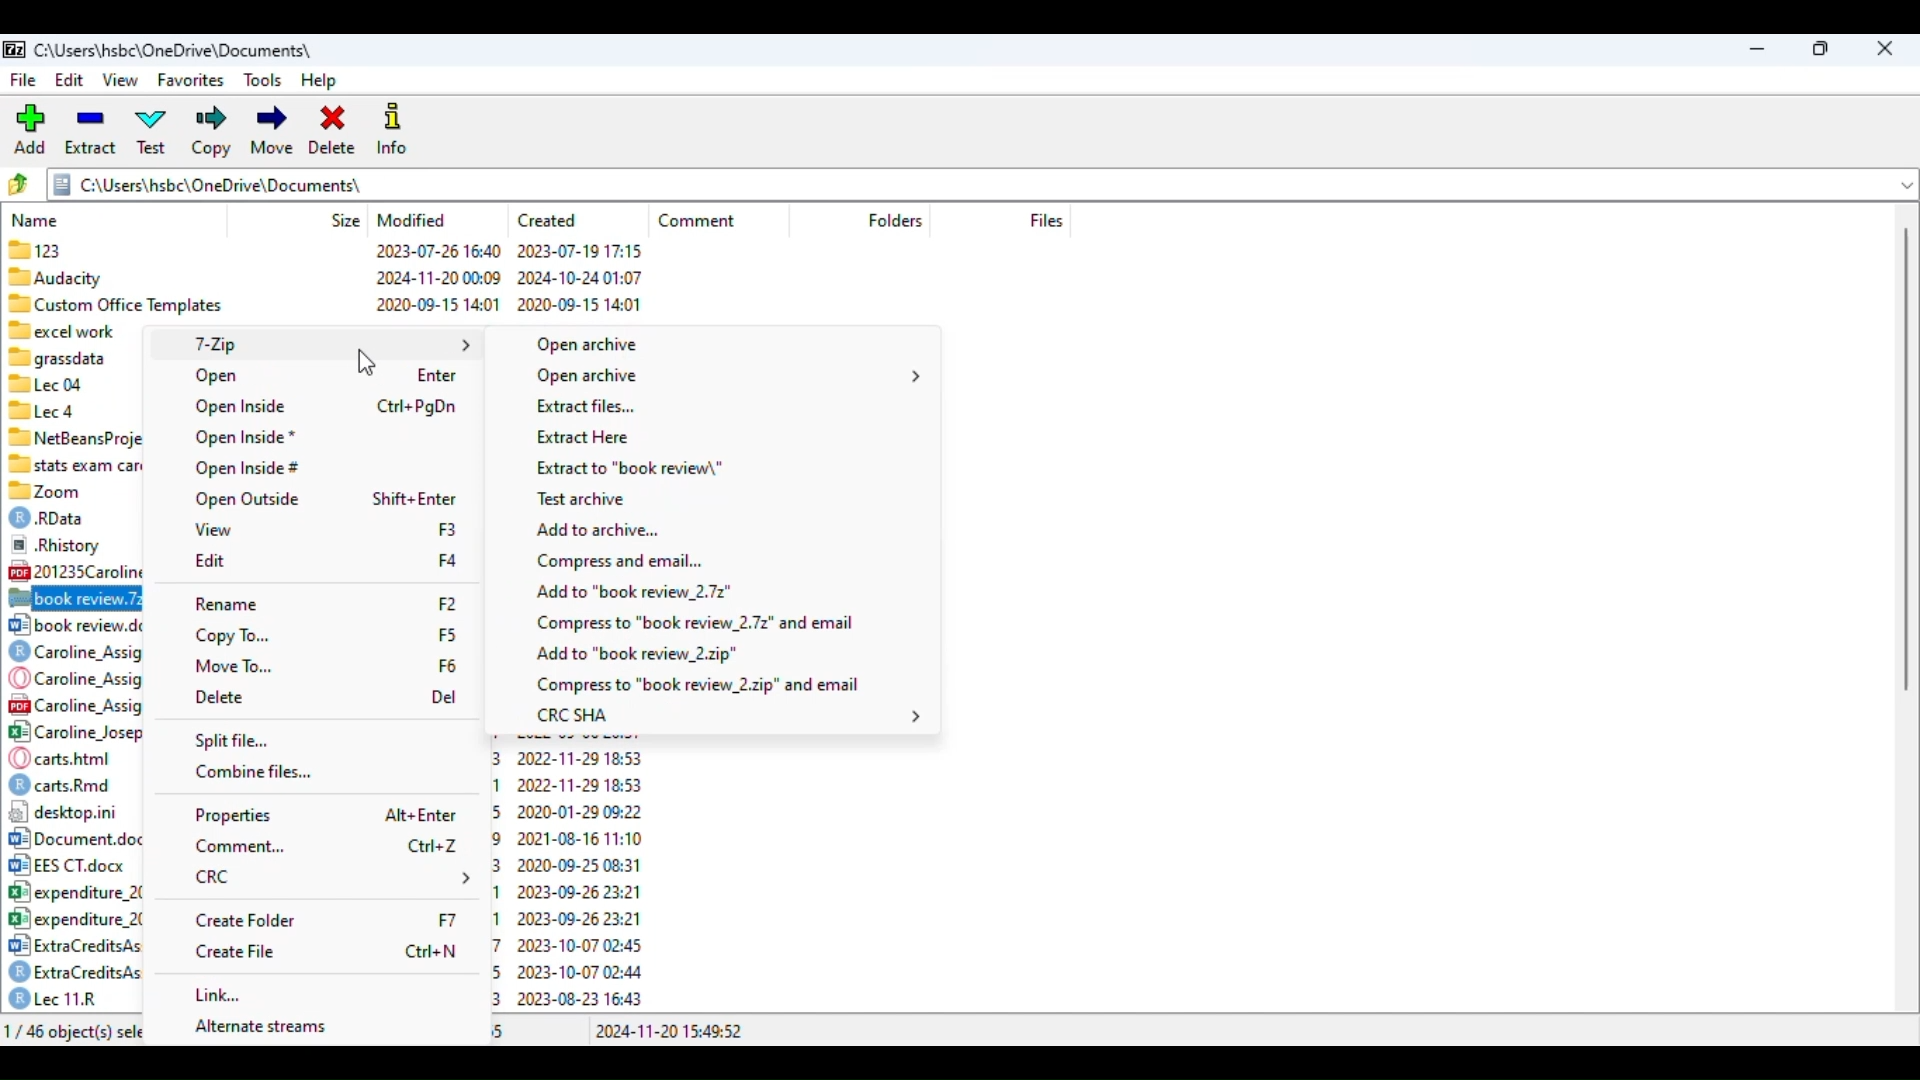 The width and height of the screenshot is (1920, 1080). Describe the element at coordinates (74, 943) in the screenshot. I see `3 ExtraCreditsAssignment... 60228 2023-10-07 02:57 2023-10-07 02:45` at that location.